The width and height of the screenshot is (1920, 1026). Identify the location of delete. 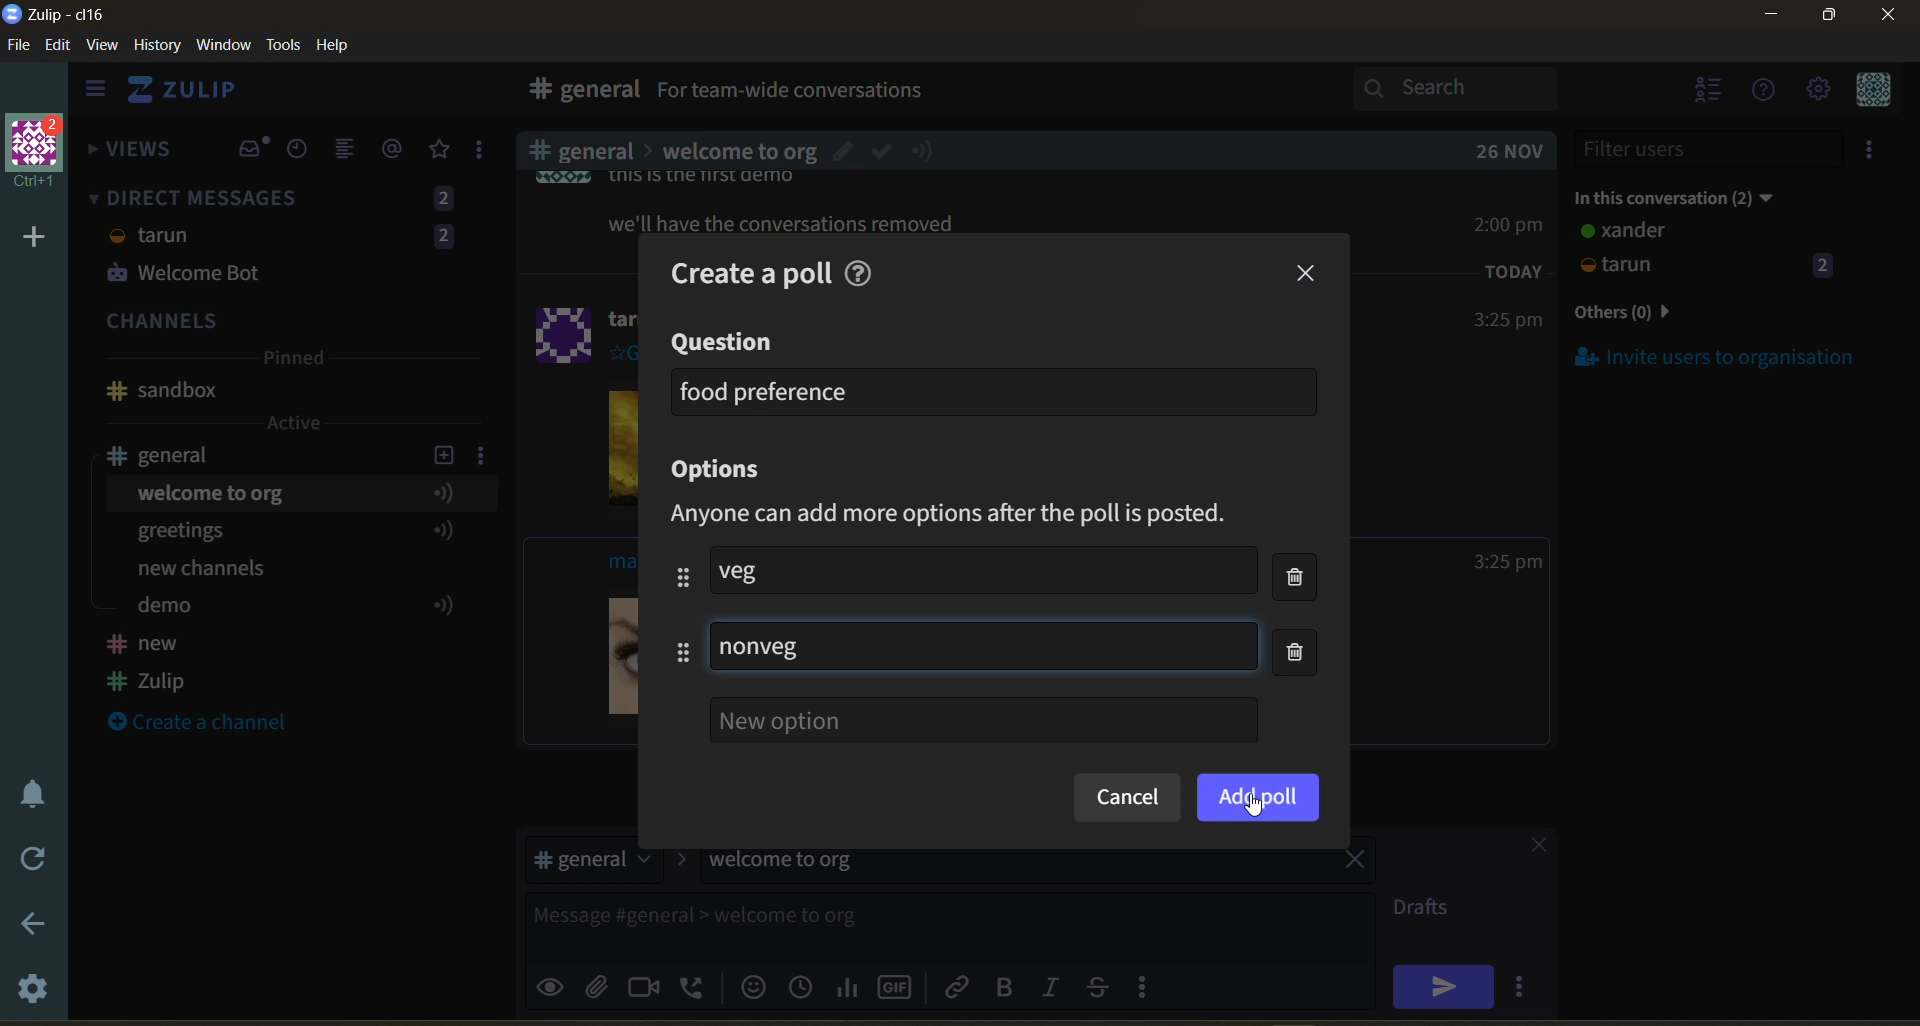
(1301, 618).